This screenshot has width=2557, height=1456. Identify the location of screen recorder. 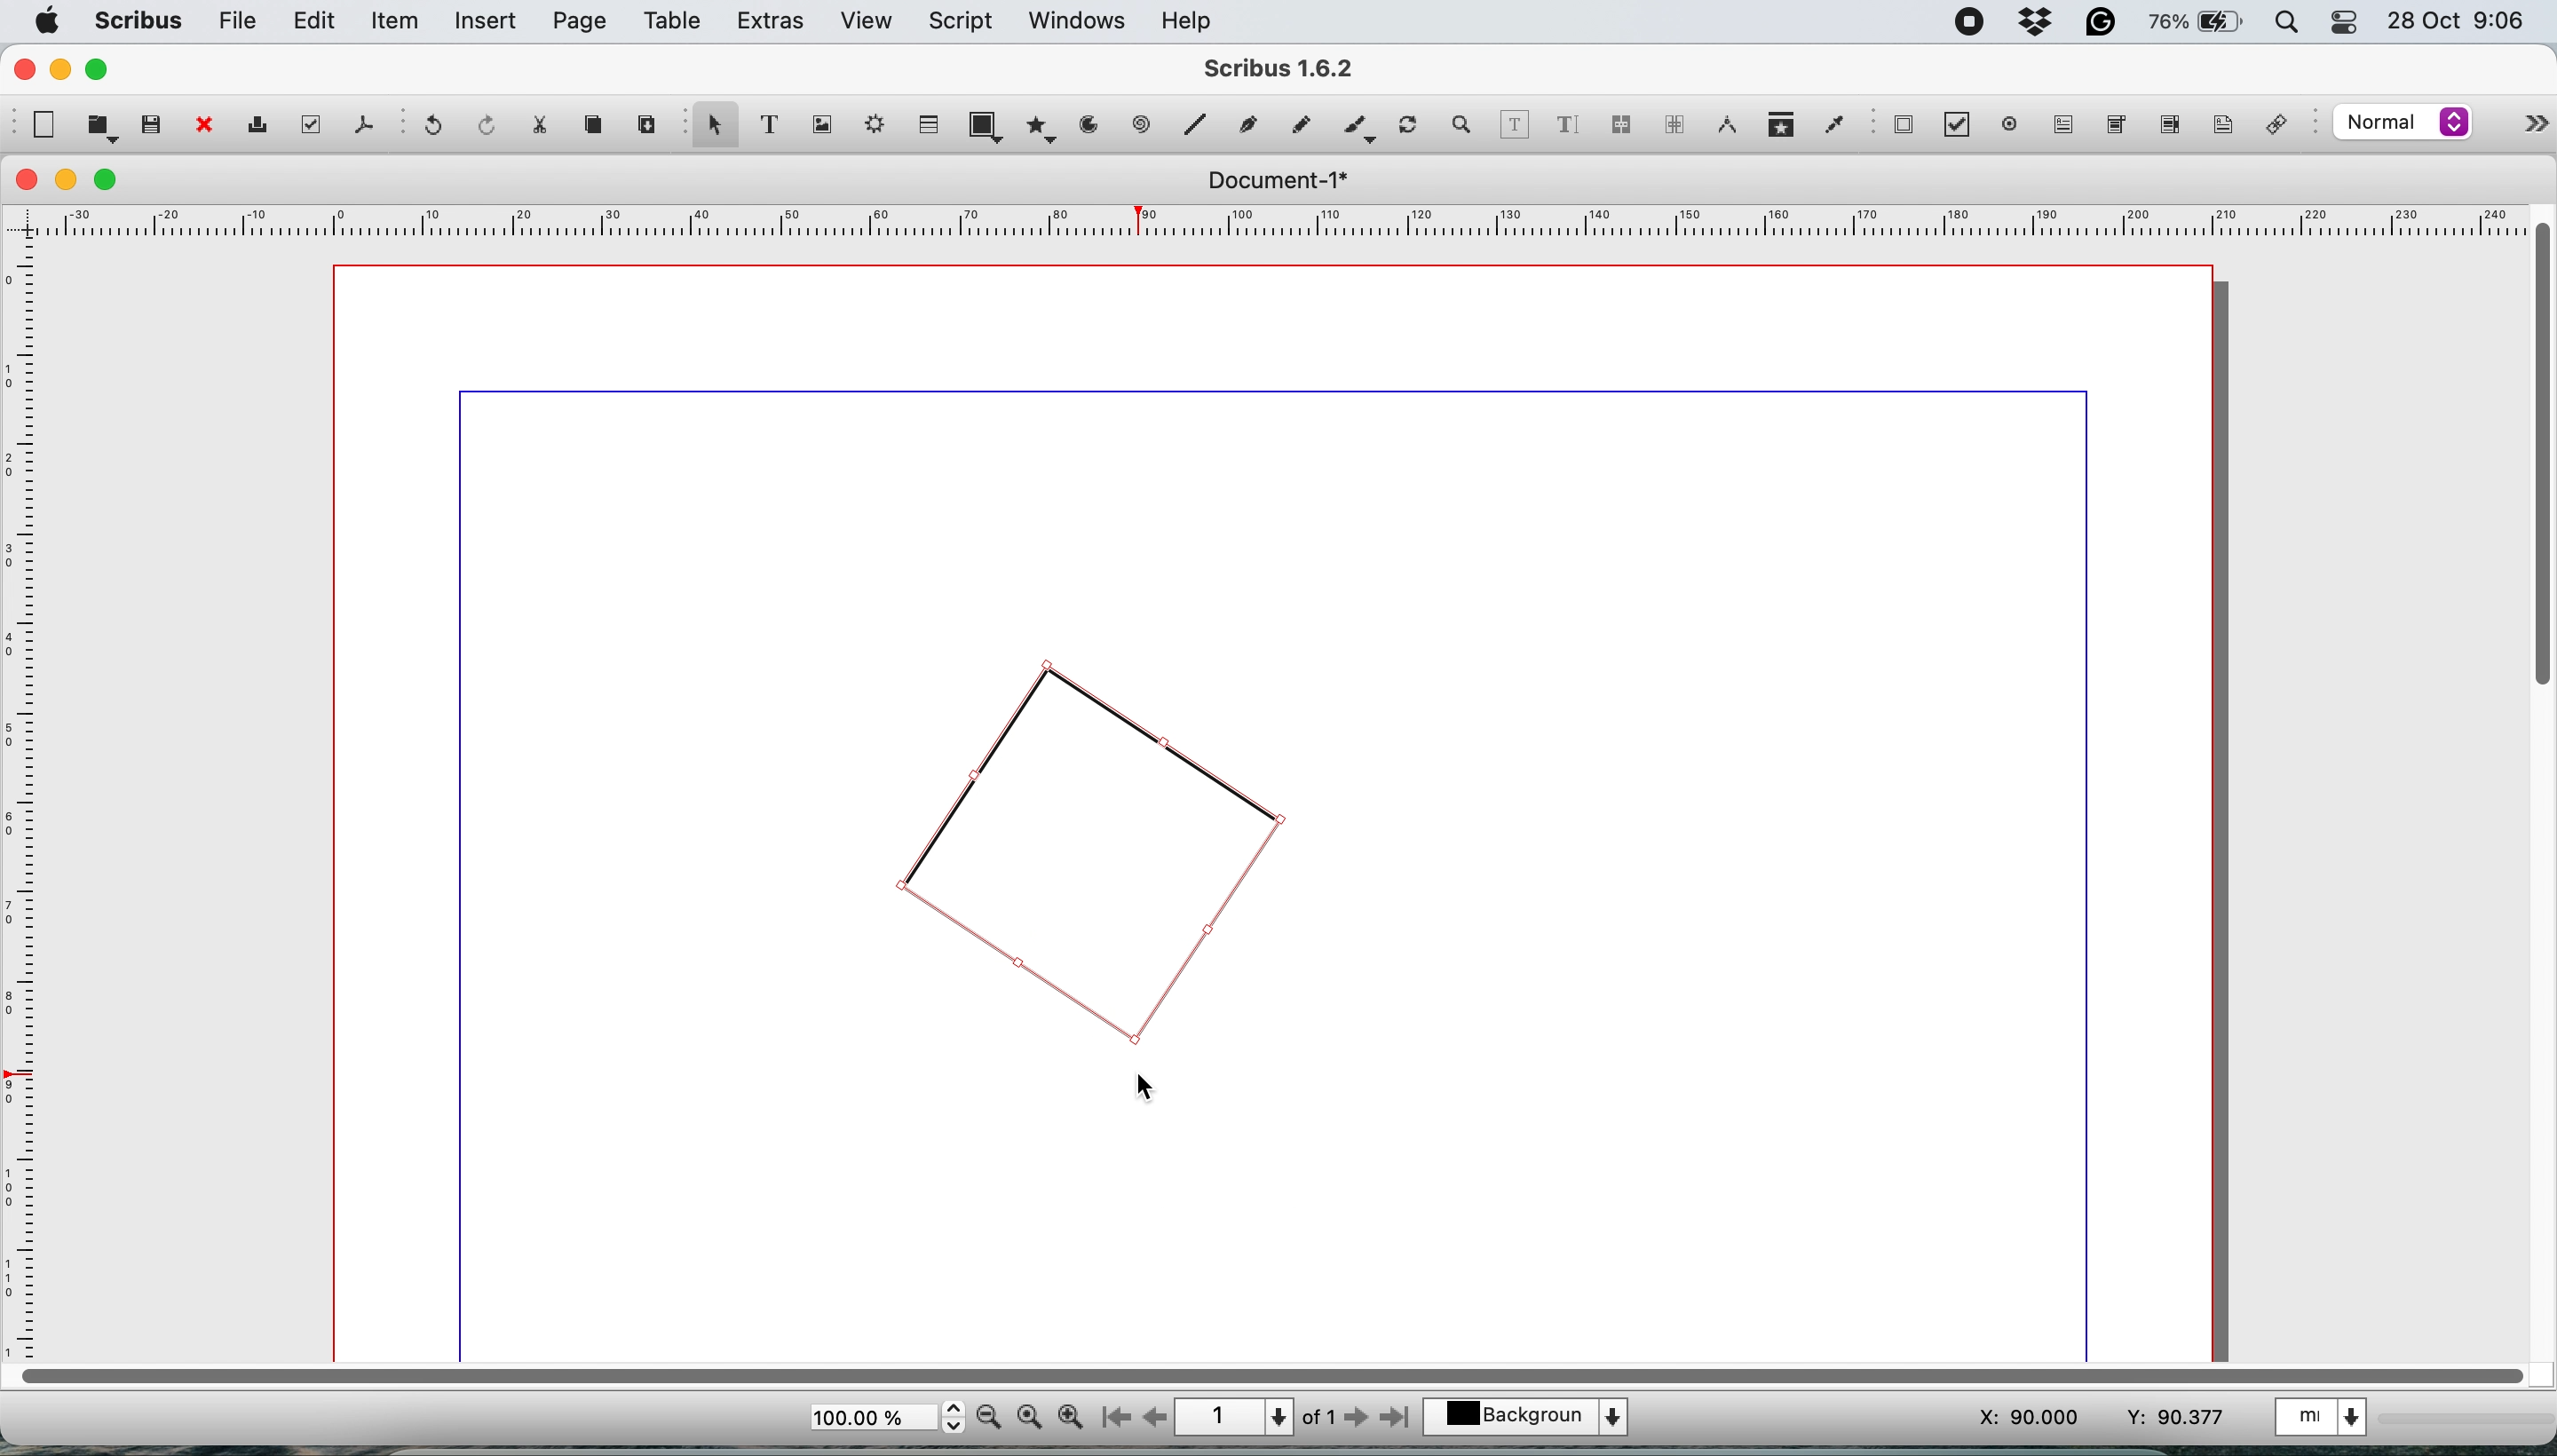
(1965, 19).